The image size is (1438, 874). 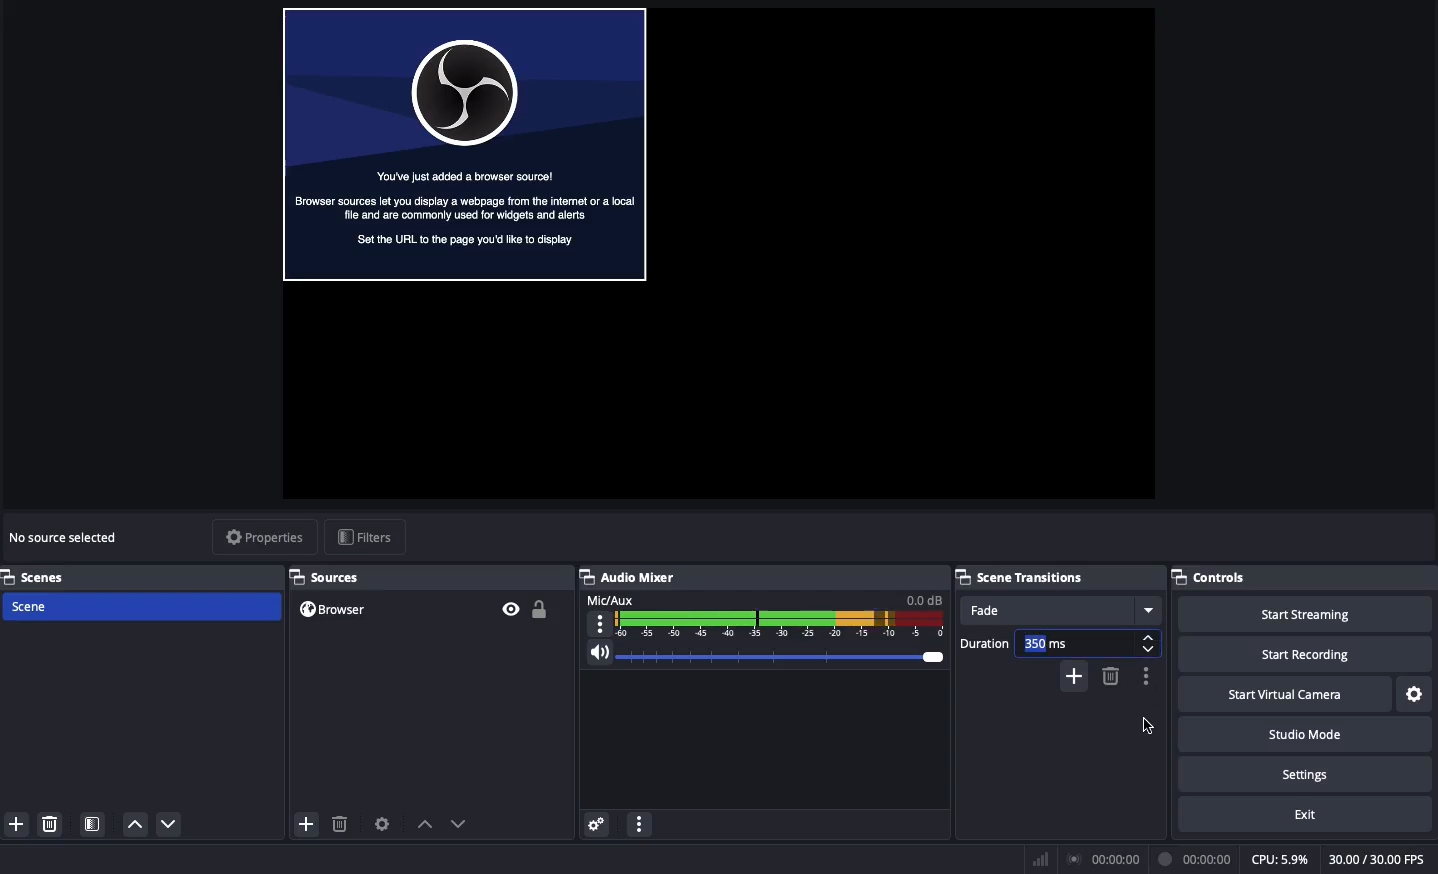 I want to click on Scene transitions, so click(x=1023, y=579).